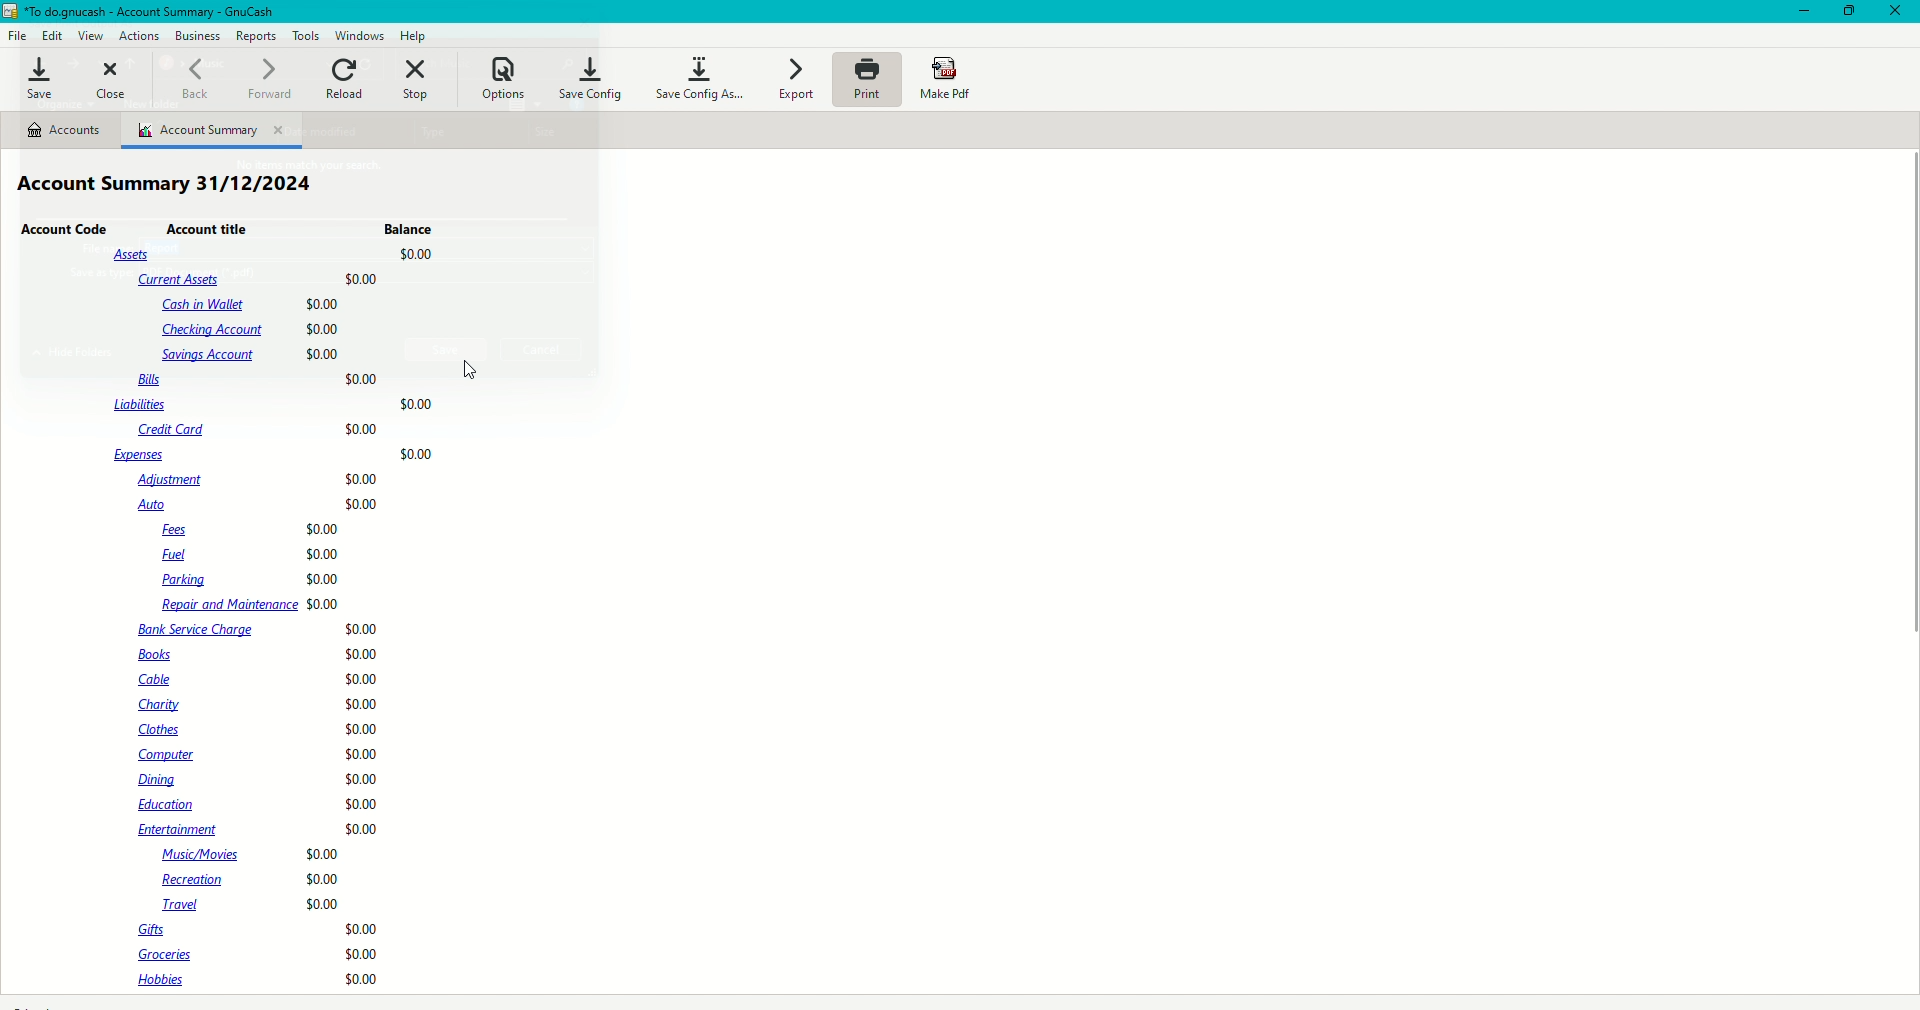  I want to click on Reload, so click(346, 77).